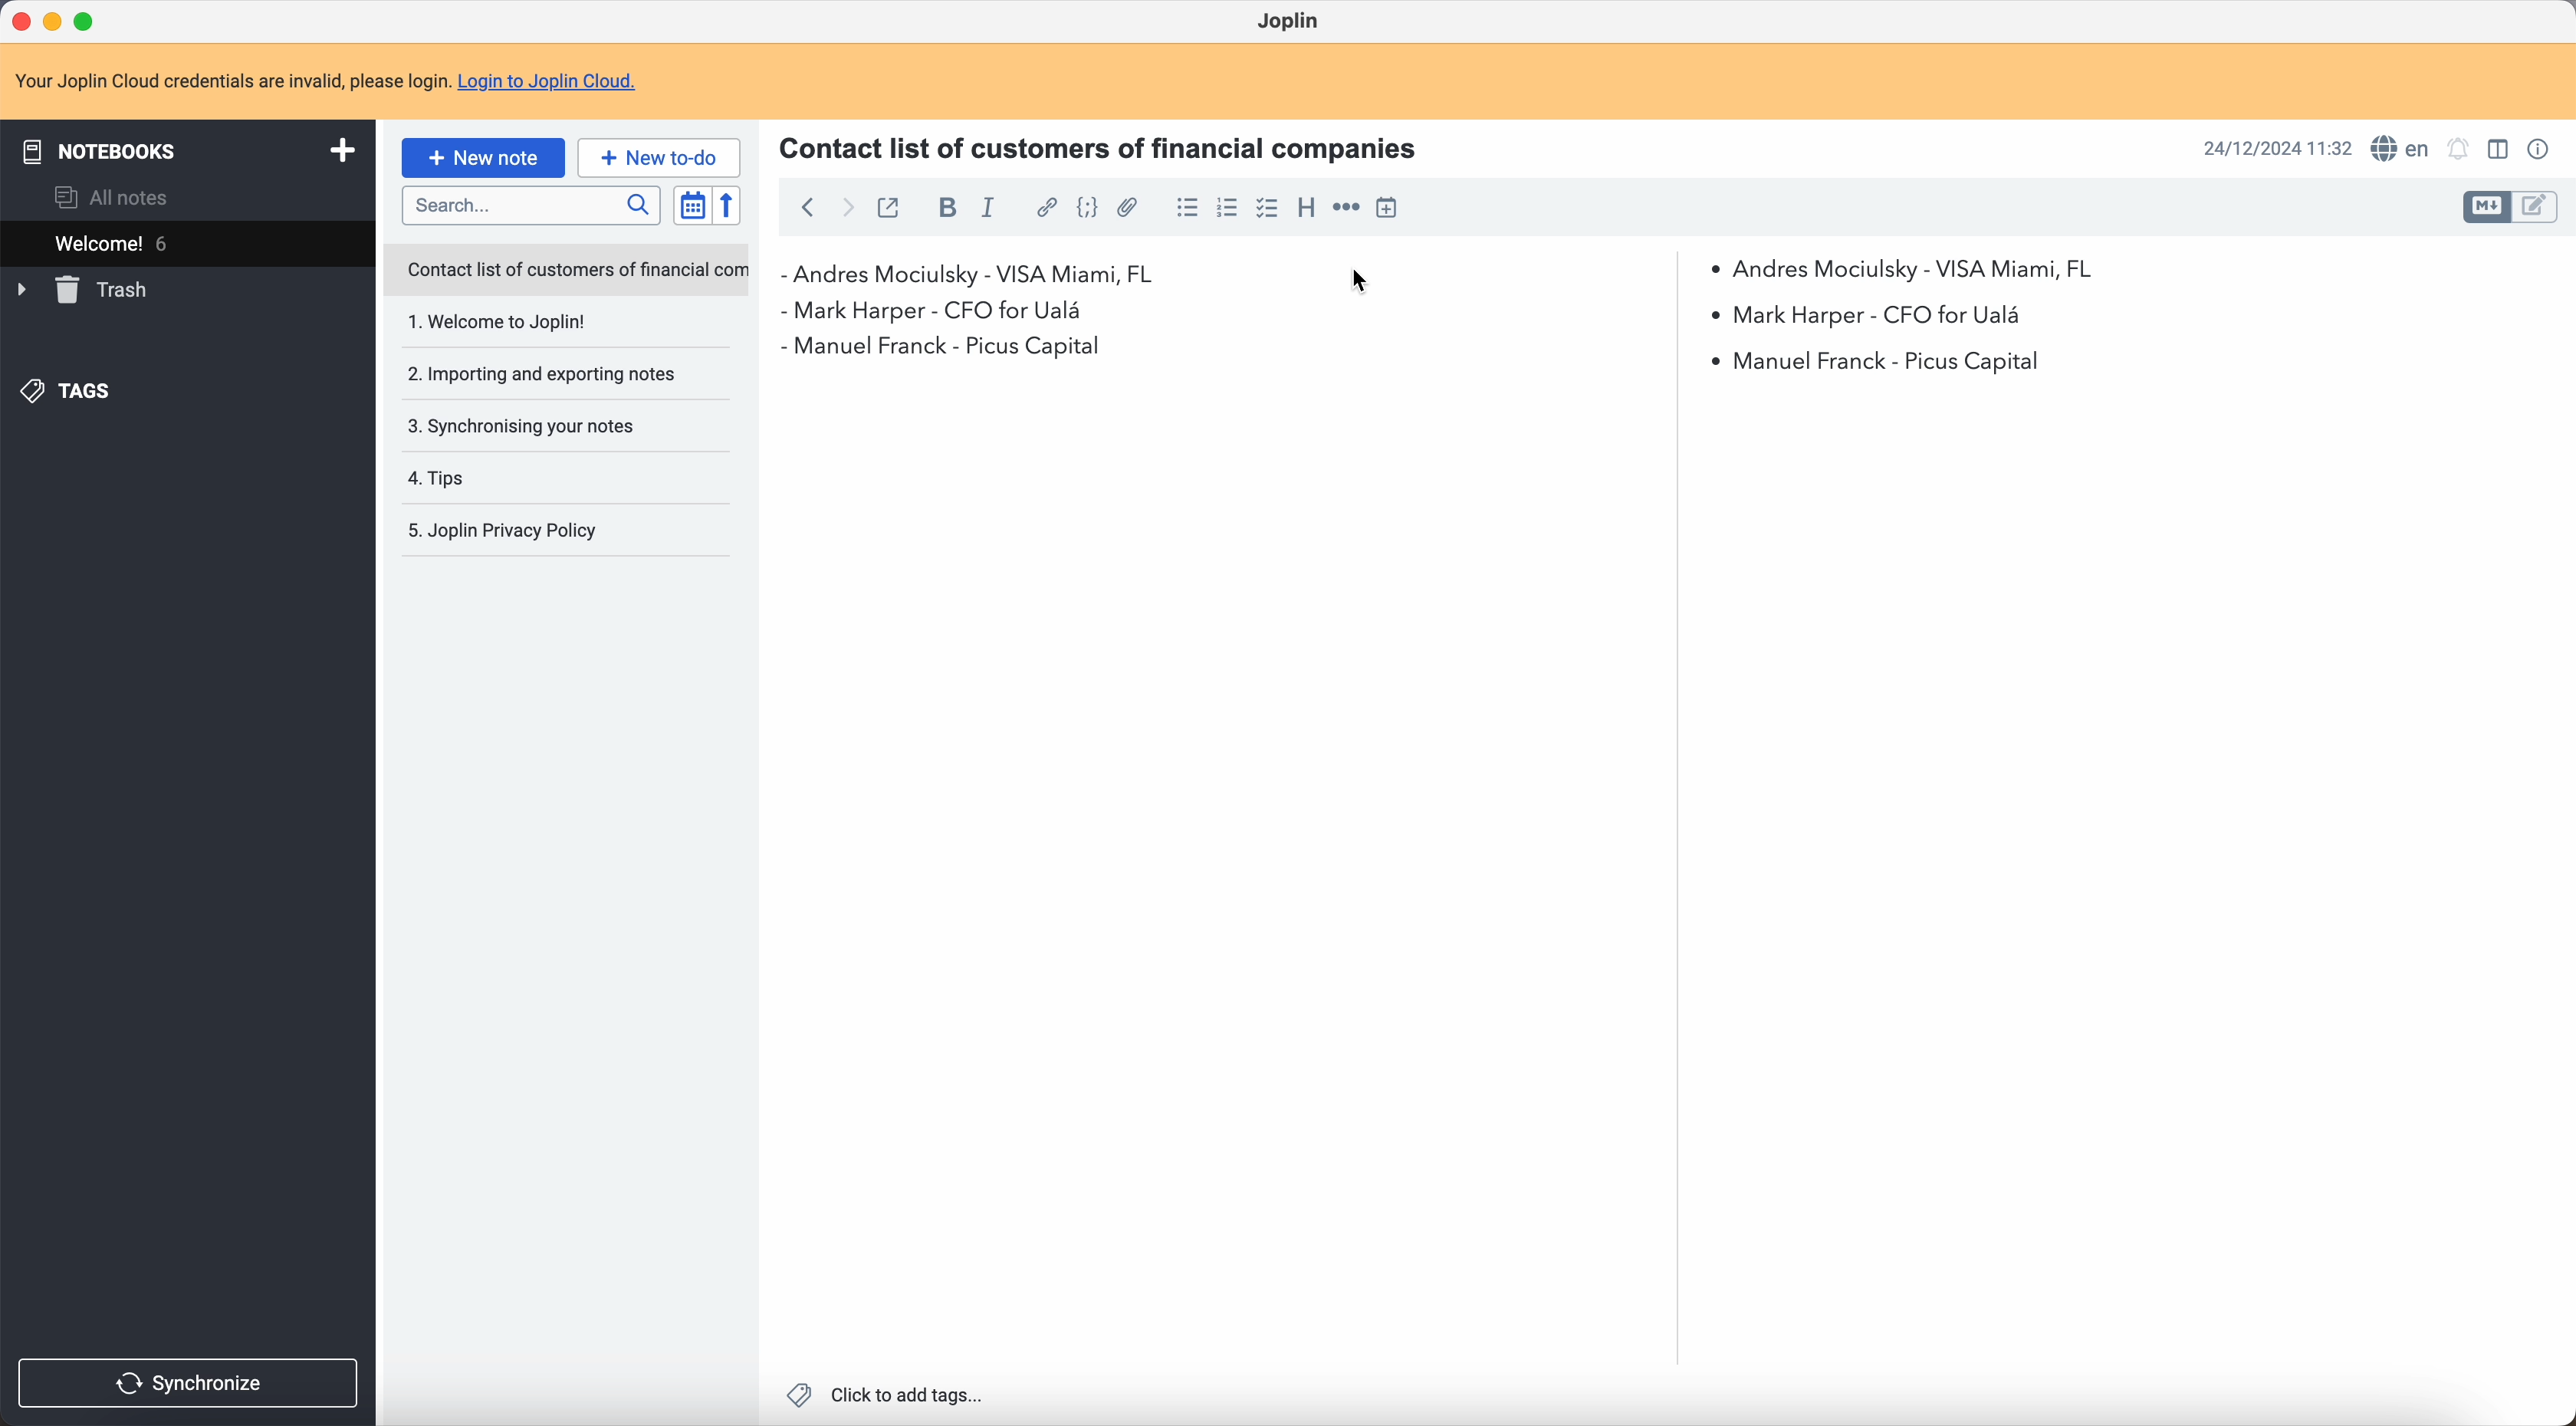 Image resolution: width=2576 pixels, height=1426 pixels. I want to click on toggle sort order field, so click(688, 205).